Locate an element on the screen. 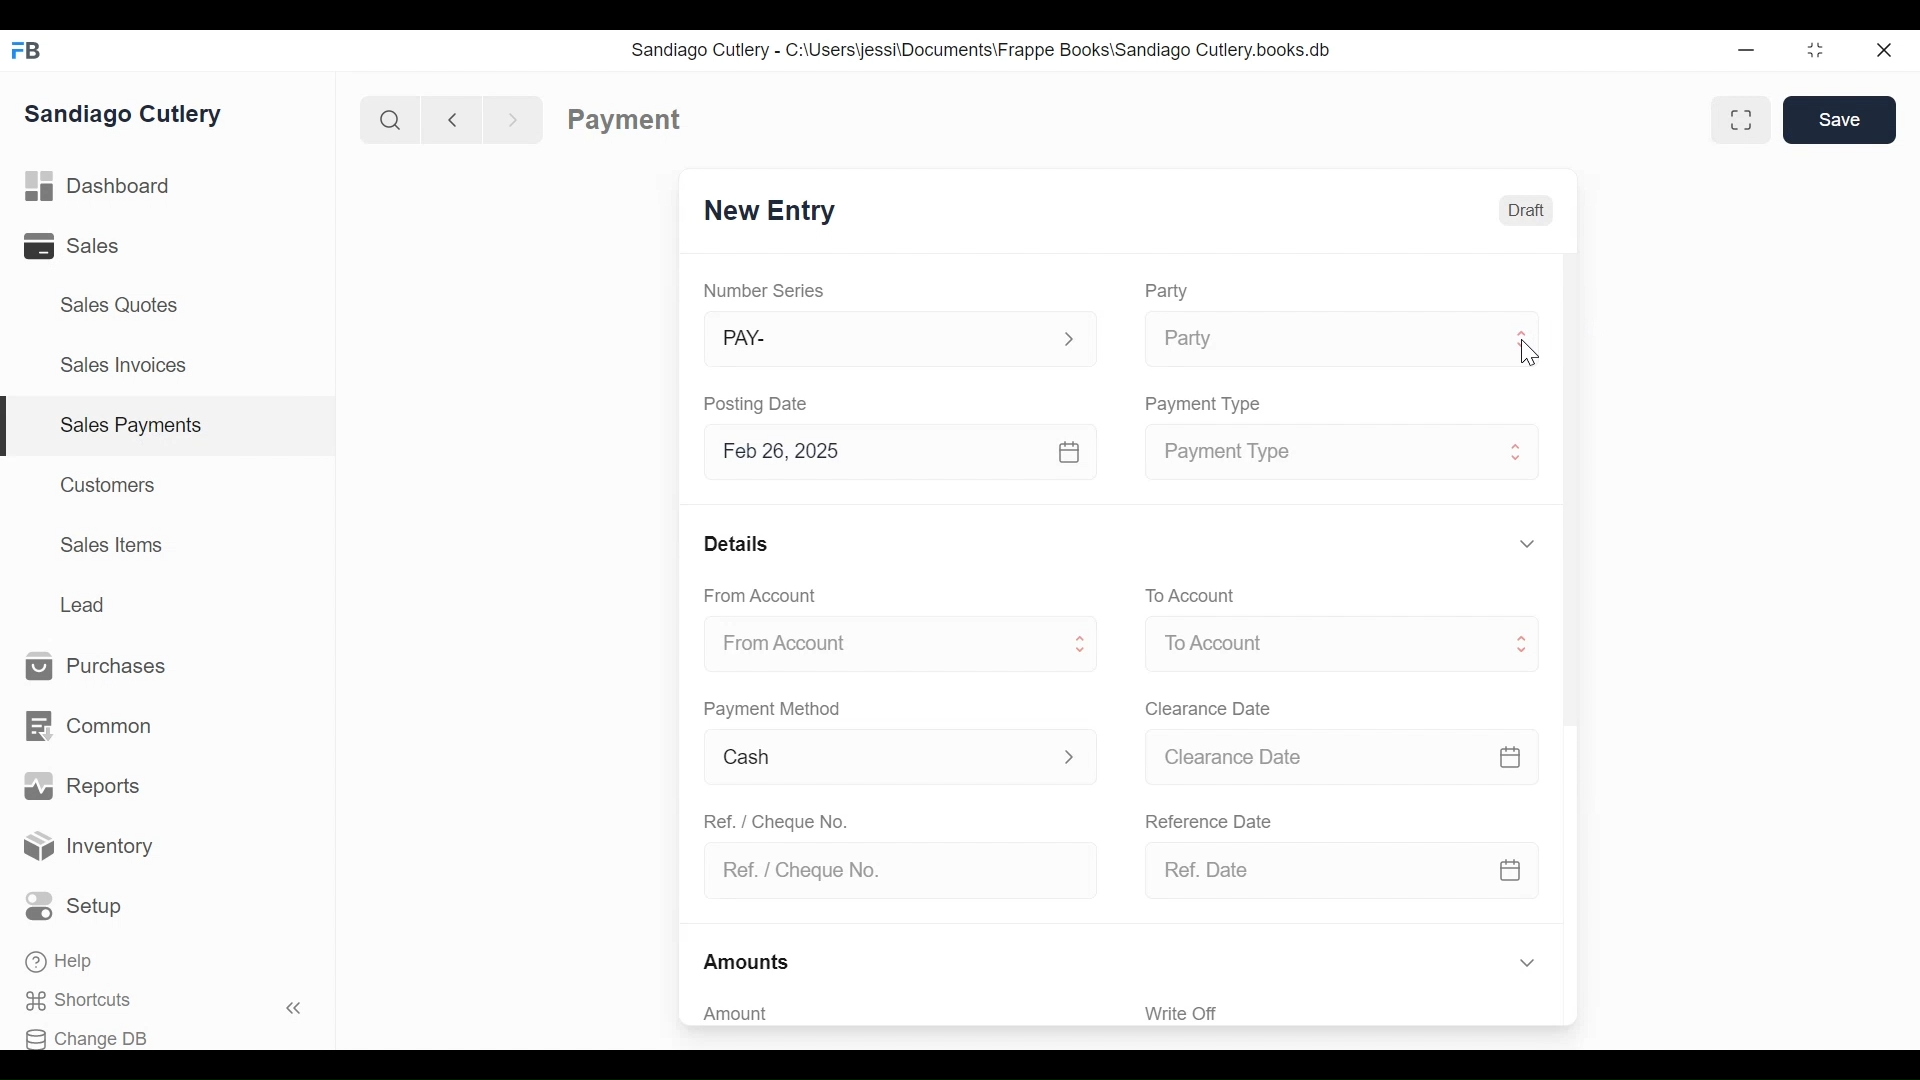 This screenshot has width=1920, height=1080. Restore is located at coordinates (1815, 52).